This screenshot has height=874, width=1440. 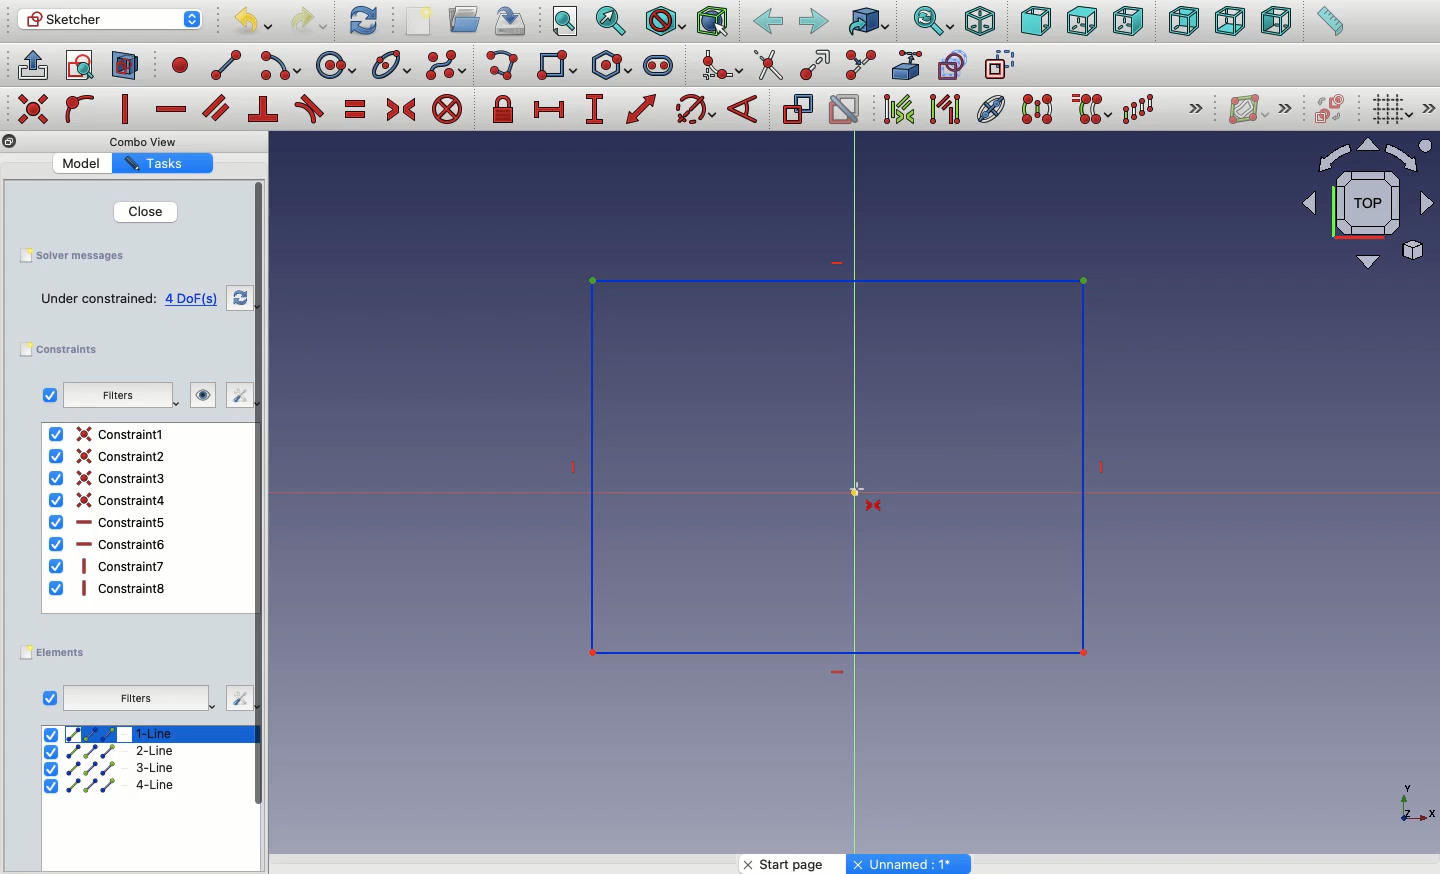 What do you see at coordinates (869, 23) in the screenshot?
I see `Go to linked object` at bounding box center [869, 23].